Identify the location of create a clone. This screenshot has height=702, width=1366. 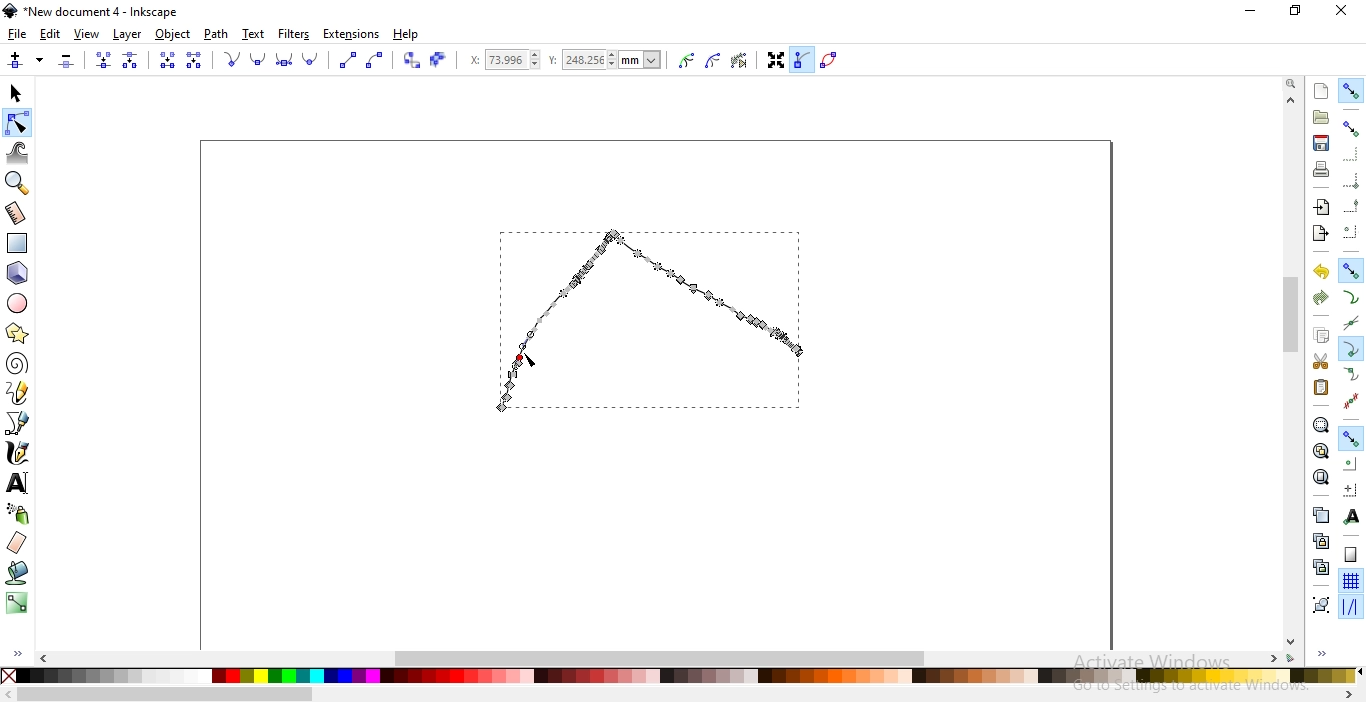
(1320, 540).